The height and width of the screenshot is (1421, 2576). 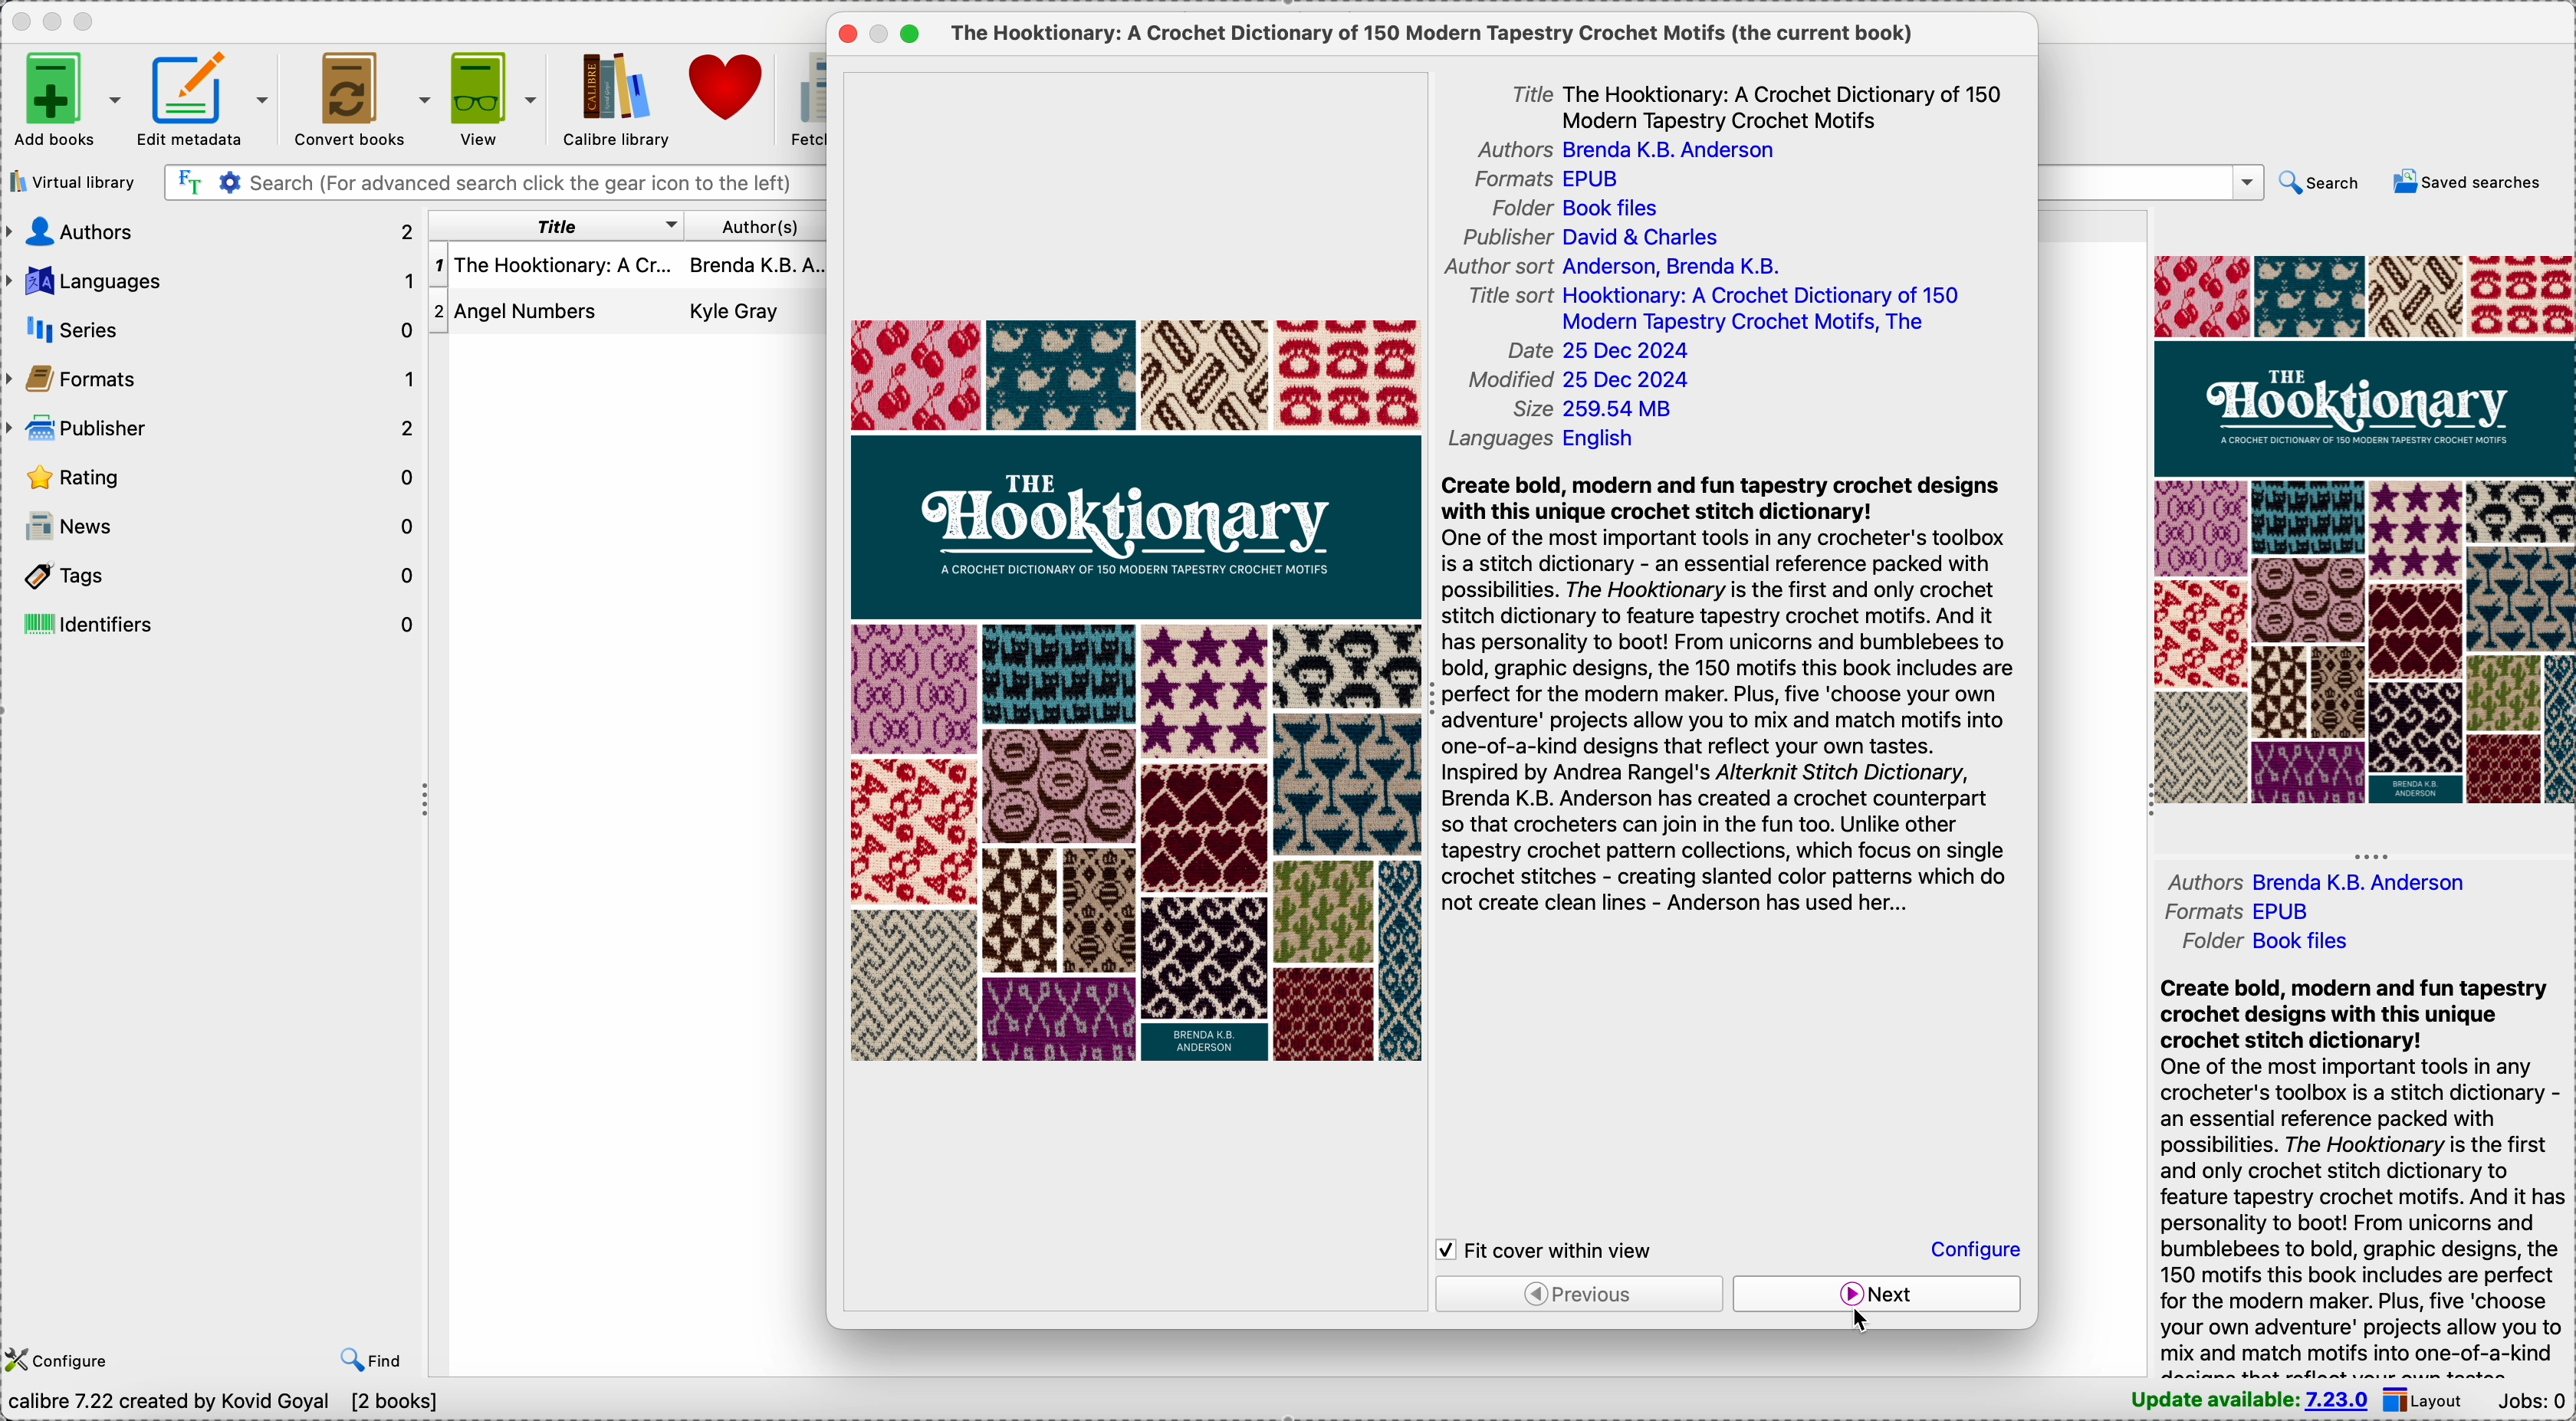 What do you see at coordinates (209, 330) in the screenshot?
I see `series` at bounding box center [209, 330].